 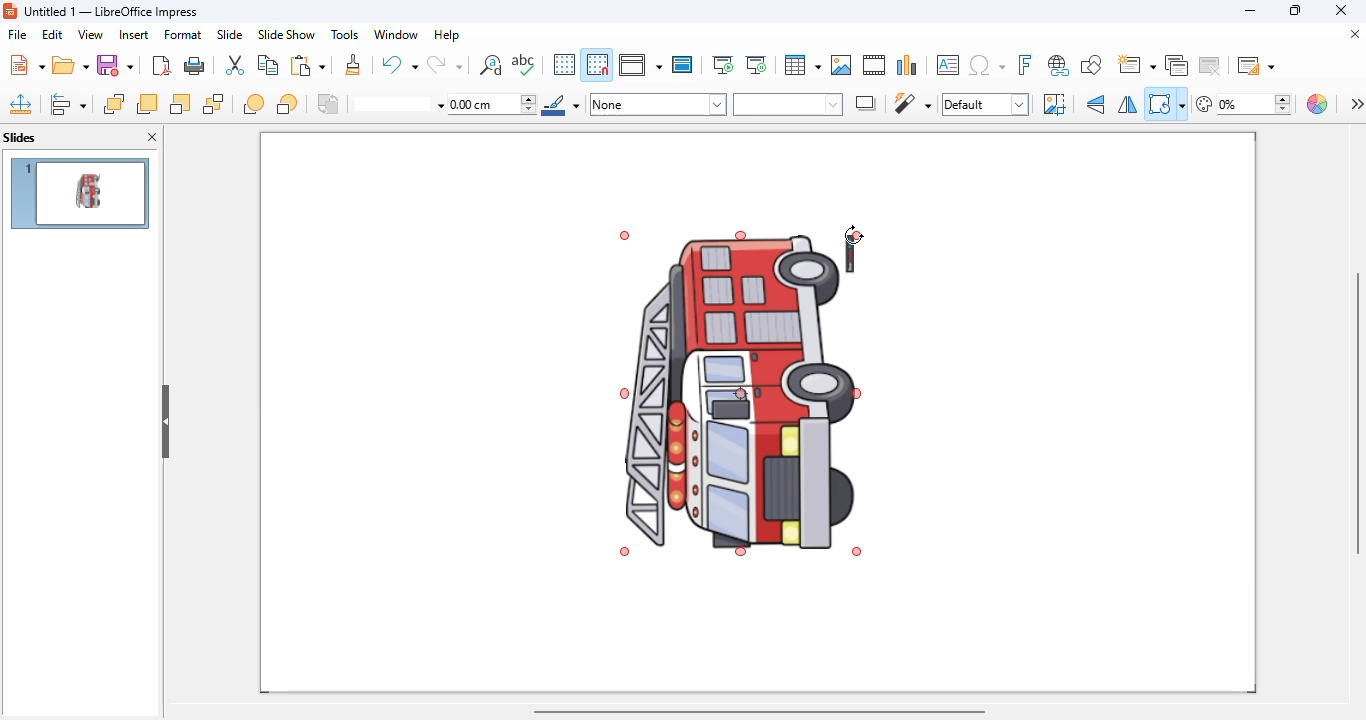 I want to click on send backward, so click(x=180, y=104).